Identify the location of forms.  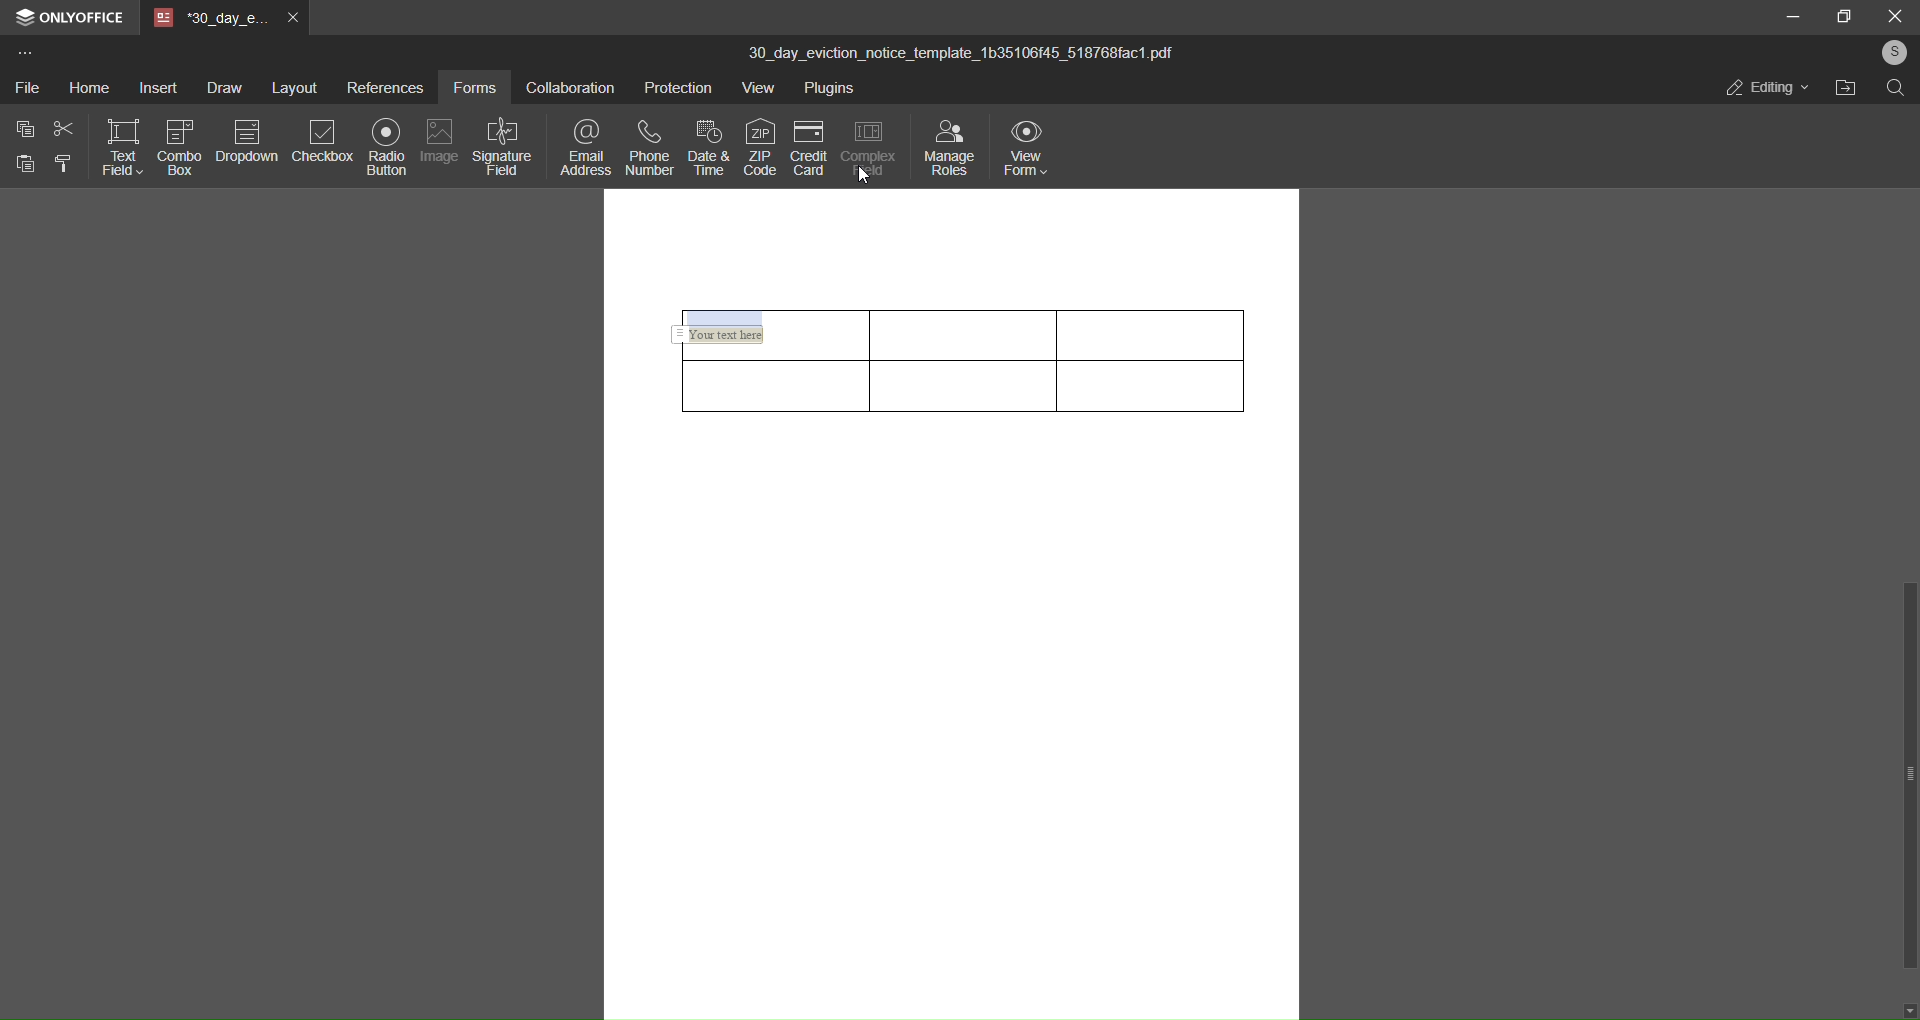
(475, 87).